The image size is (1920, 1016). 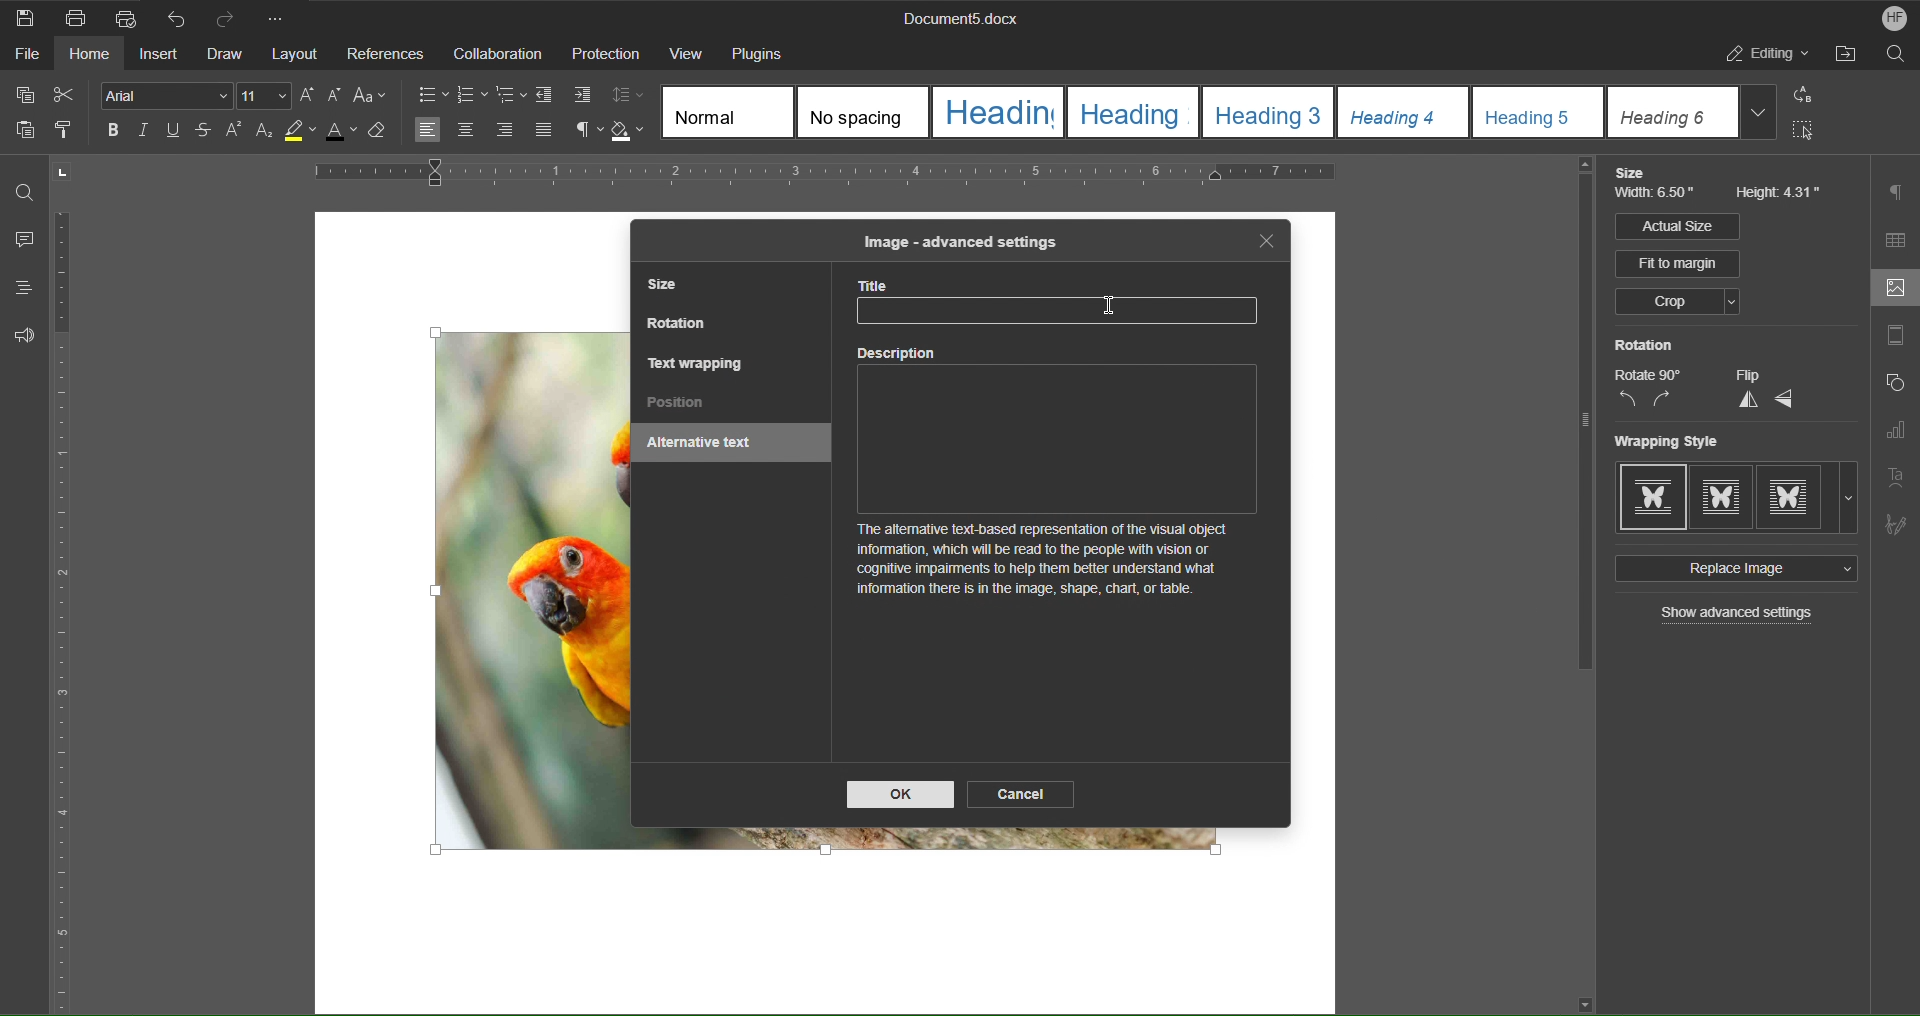 I want to click on Horizontal Ruler, so click(x=892, y=176).